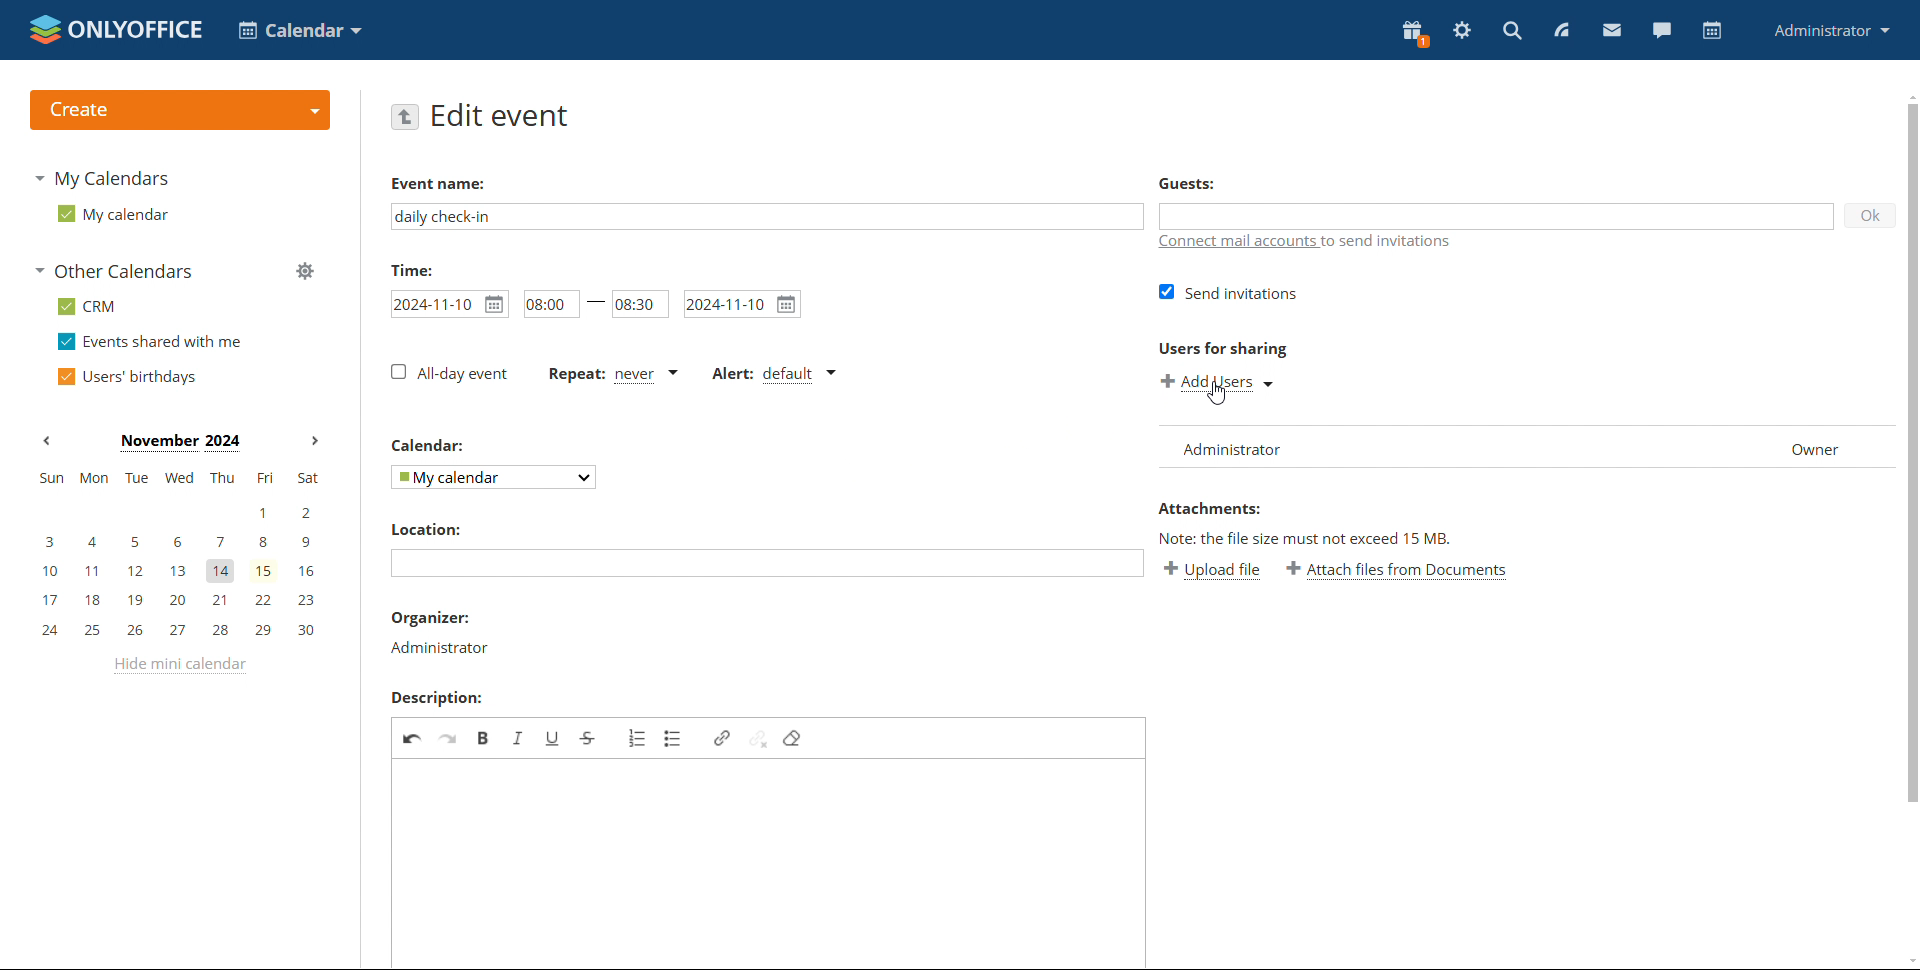 The width and height of the screenshot is (1920, 970). I want to click on connect mail accounts, so click(1306, 245).